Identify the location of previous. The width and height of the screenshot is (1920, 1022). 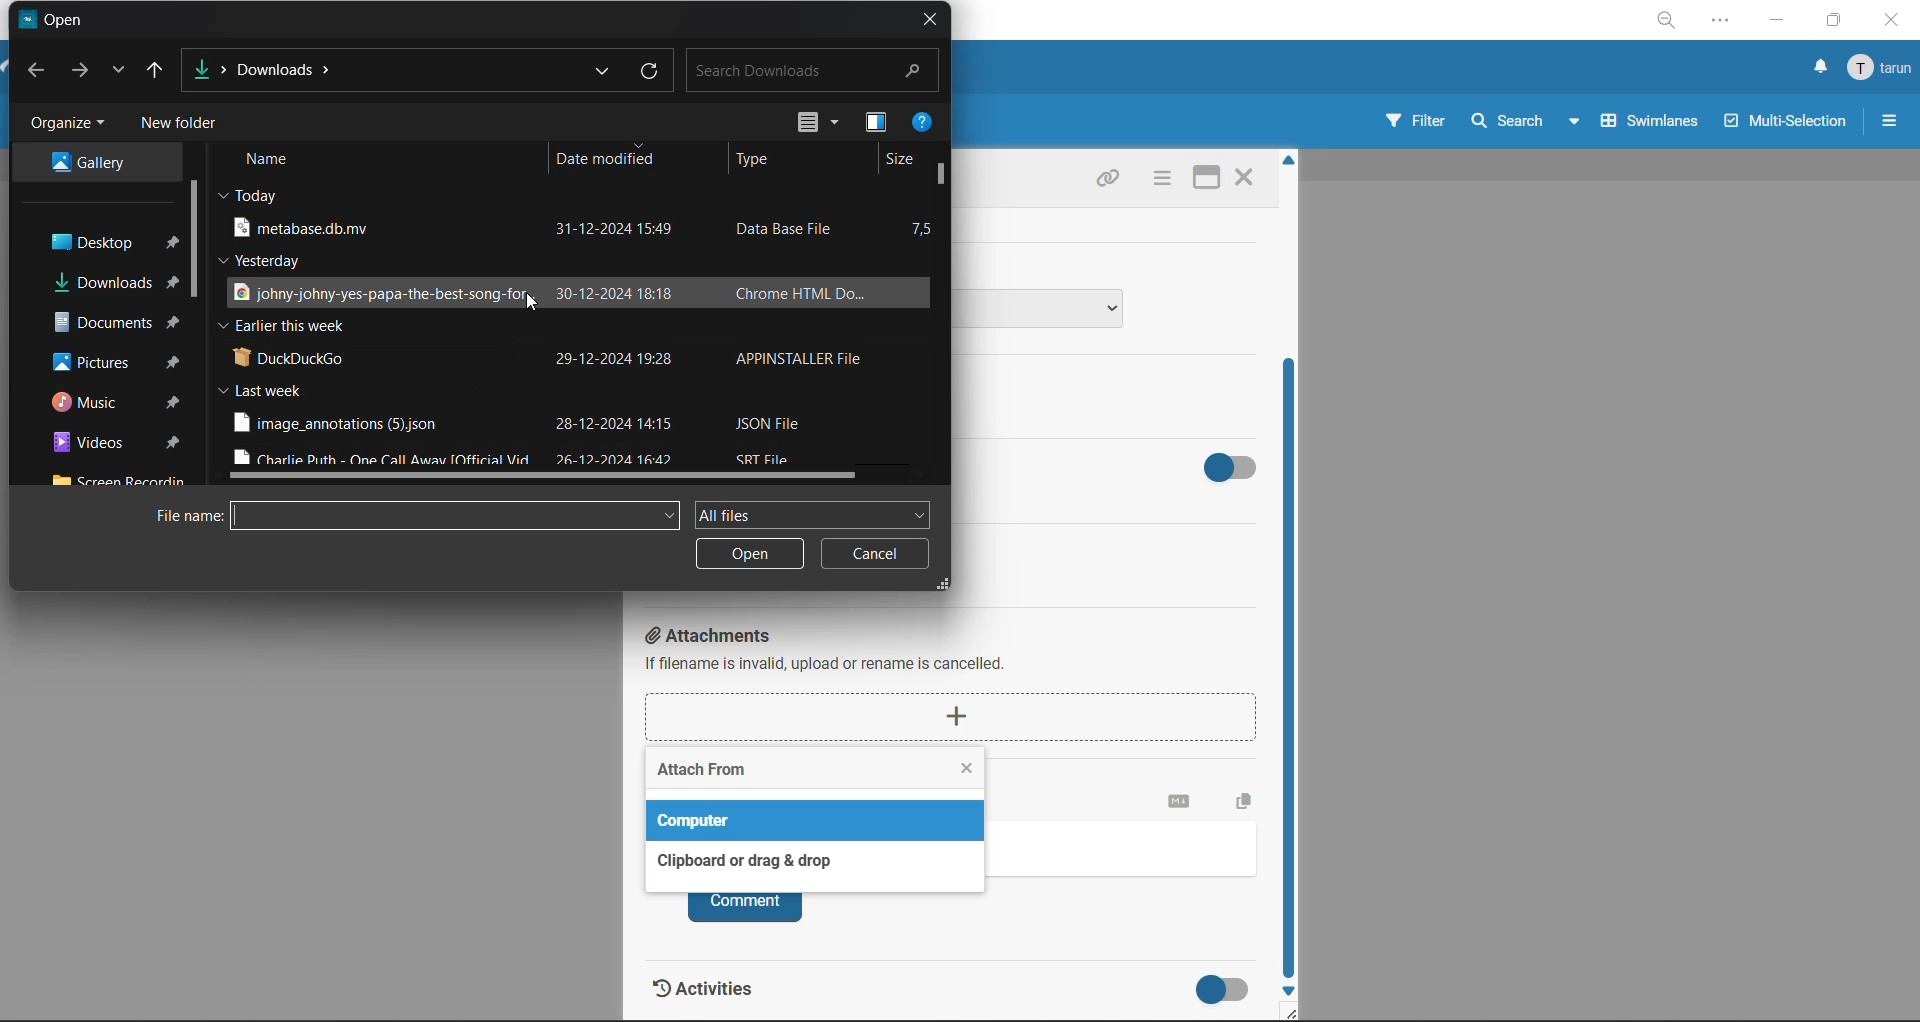
(39, 71).